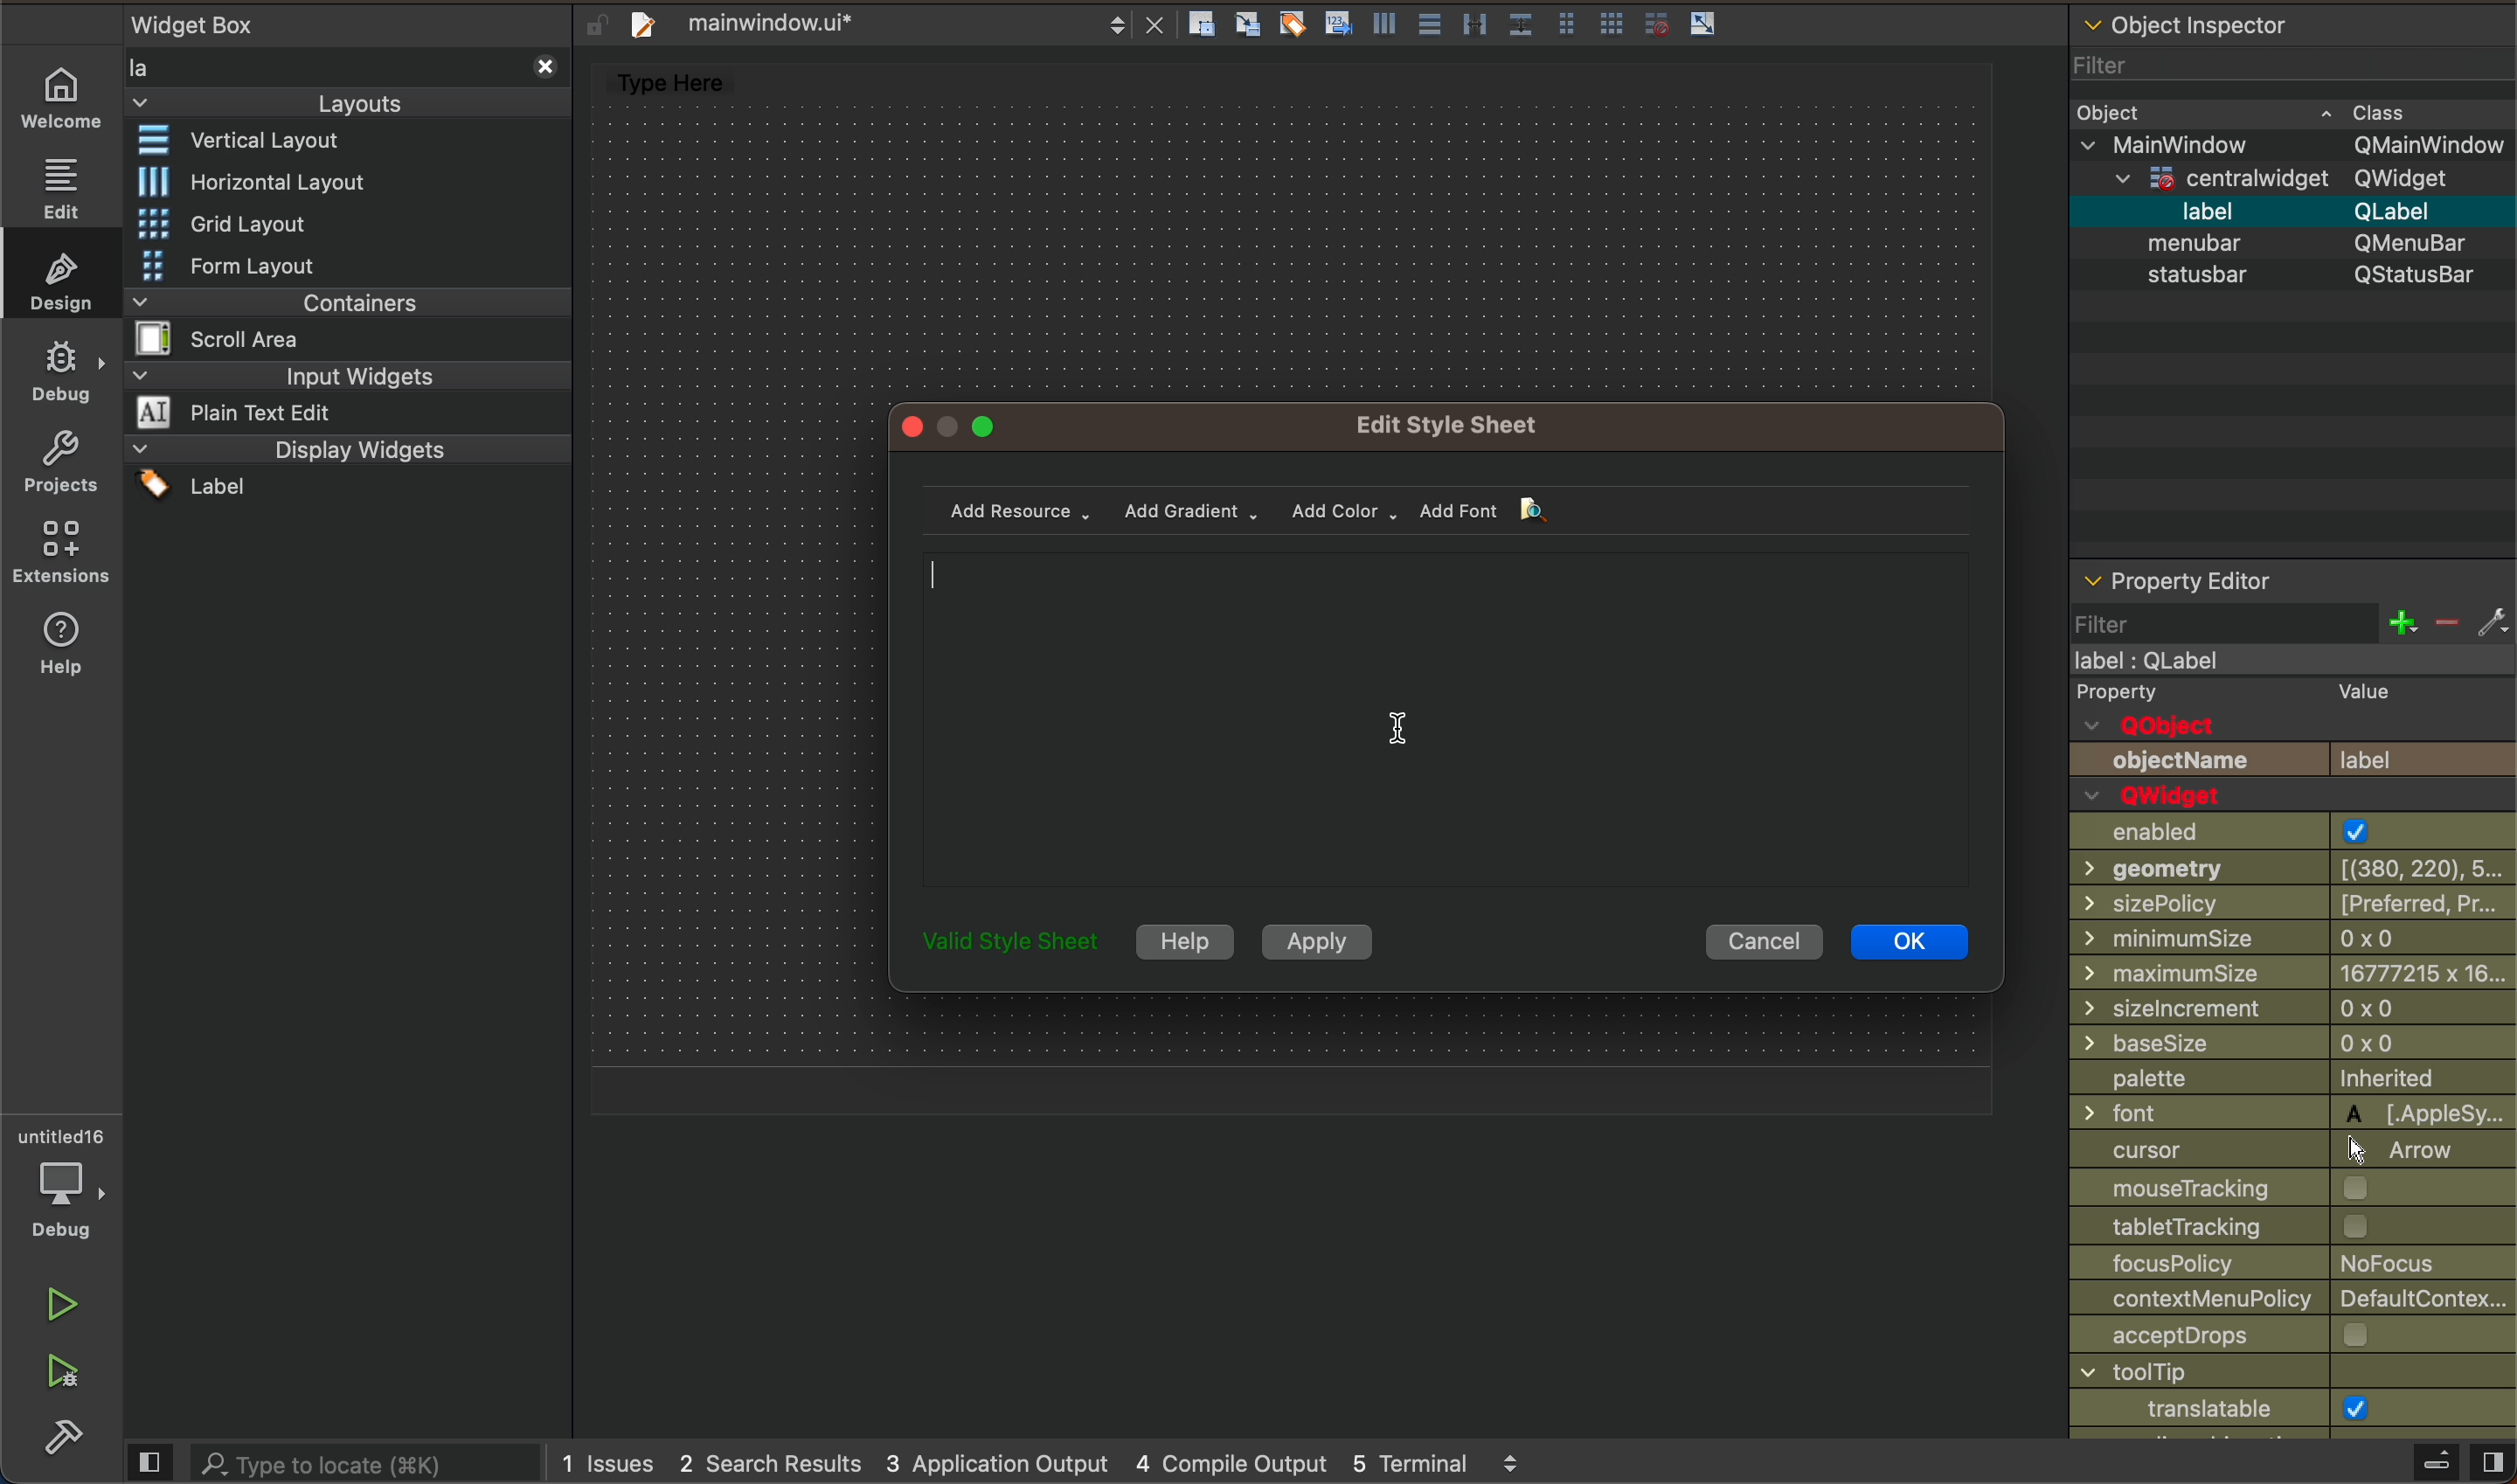 This screenshot has width=2517, height=1484. I want to click on tablet, so click(2295, 1229).